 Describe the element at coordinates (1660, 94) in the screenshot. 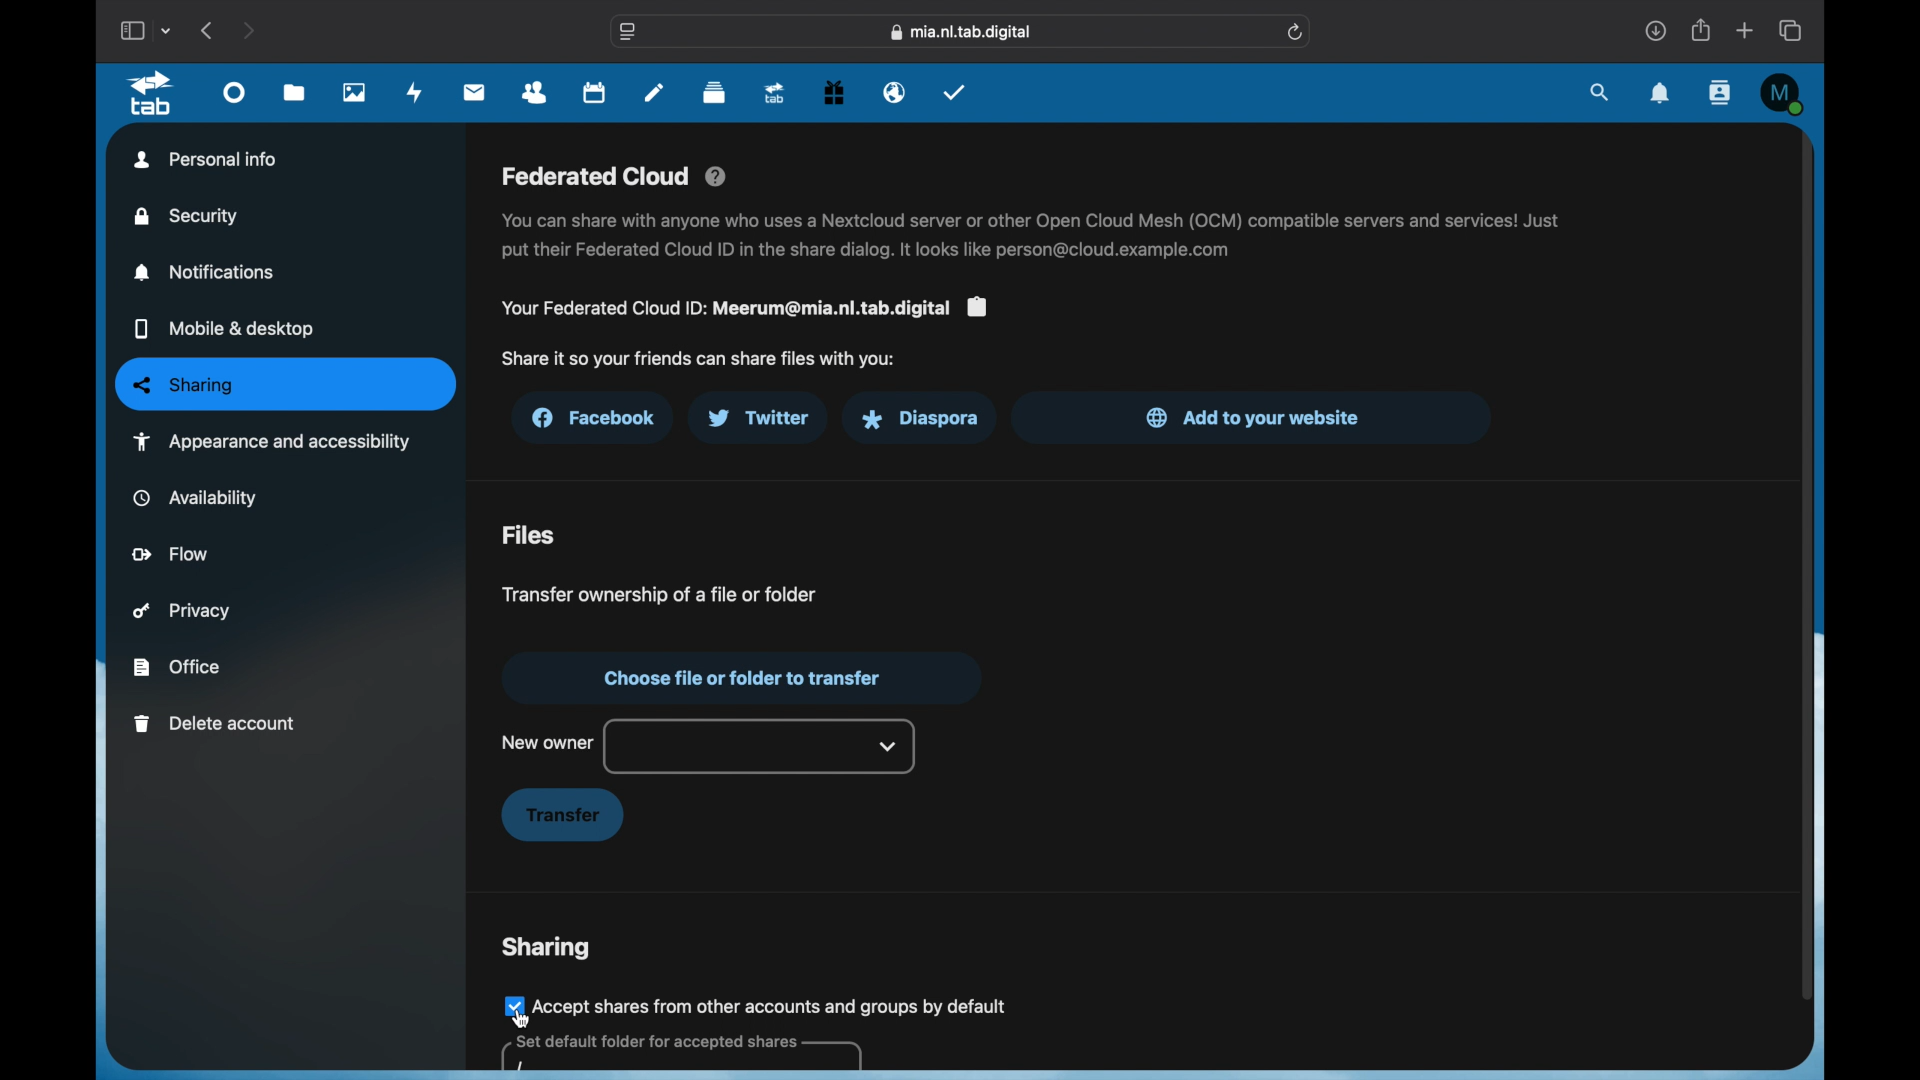

I see `notifications` at that location.